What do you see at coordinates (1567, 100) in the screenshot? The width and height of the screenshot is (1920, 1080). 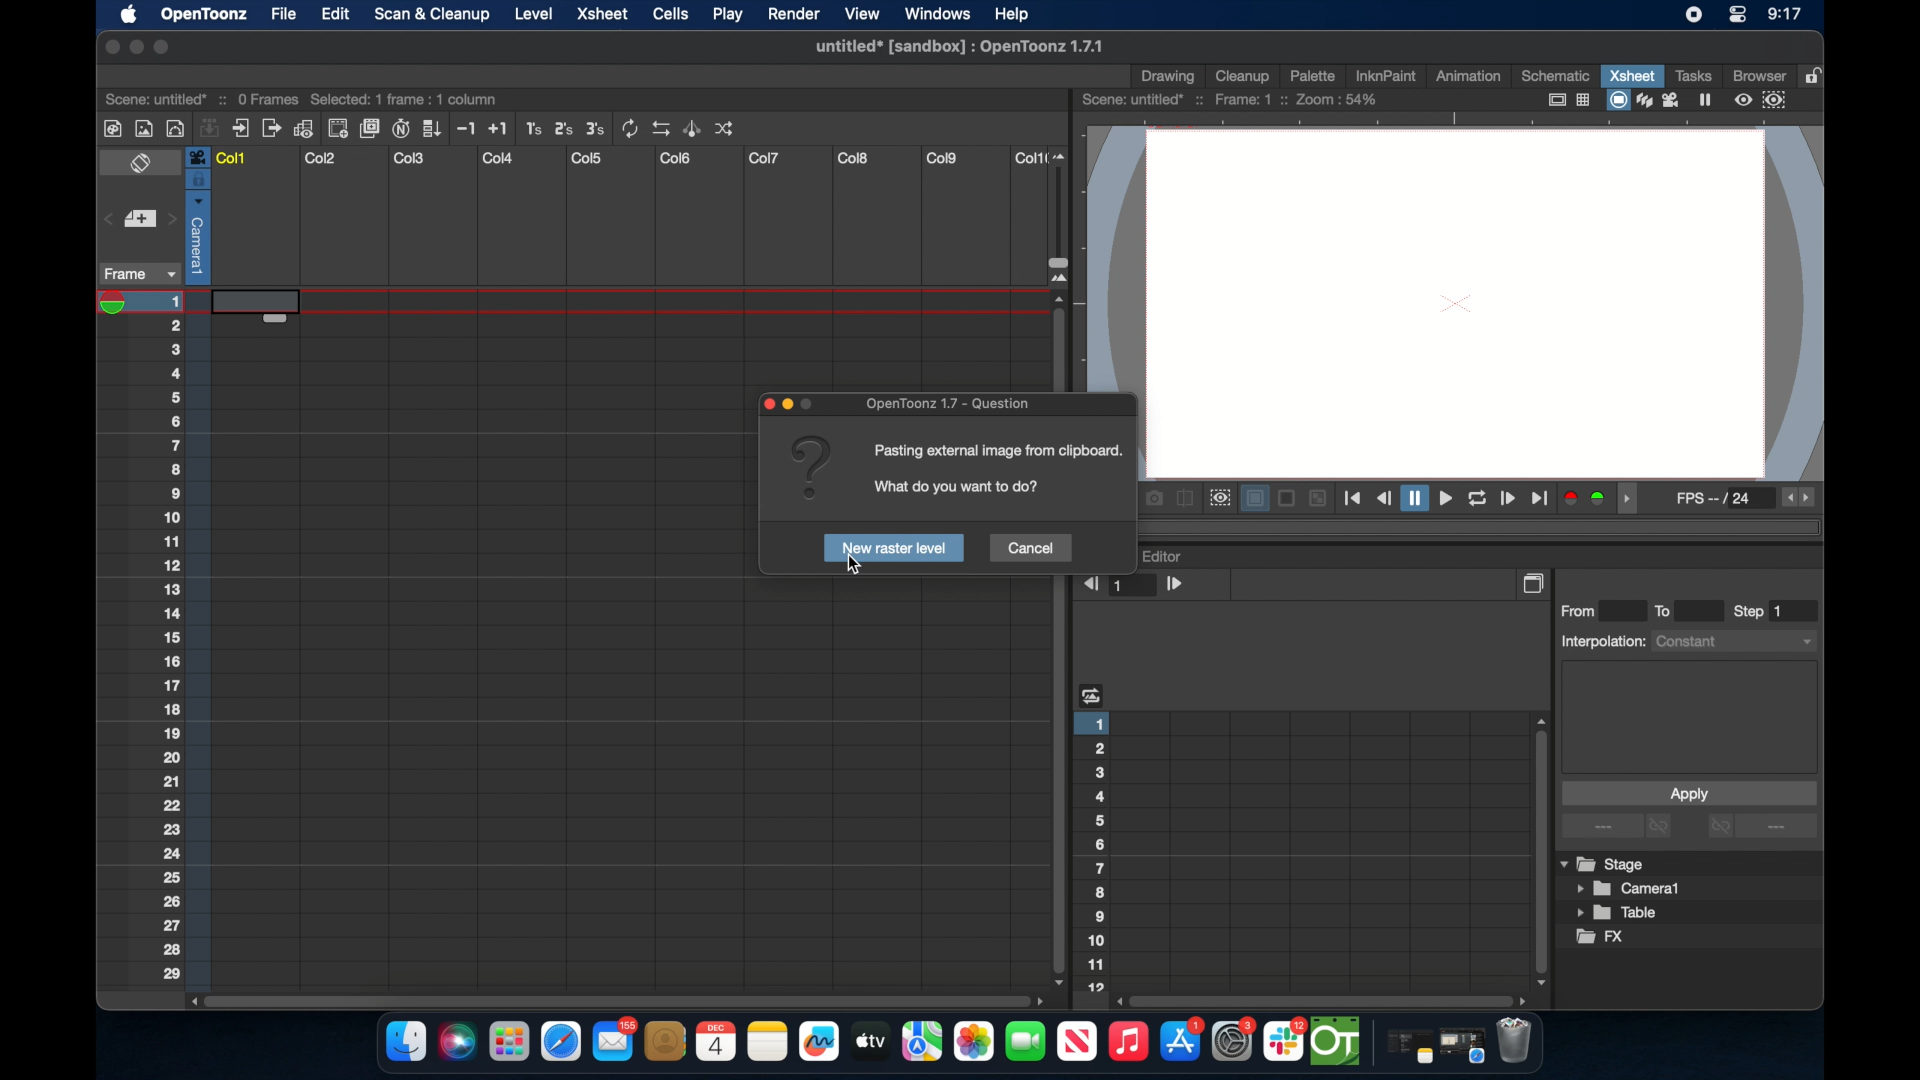 I see `guide options` at bounding box center [1567, 100].